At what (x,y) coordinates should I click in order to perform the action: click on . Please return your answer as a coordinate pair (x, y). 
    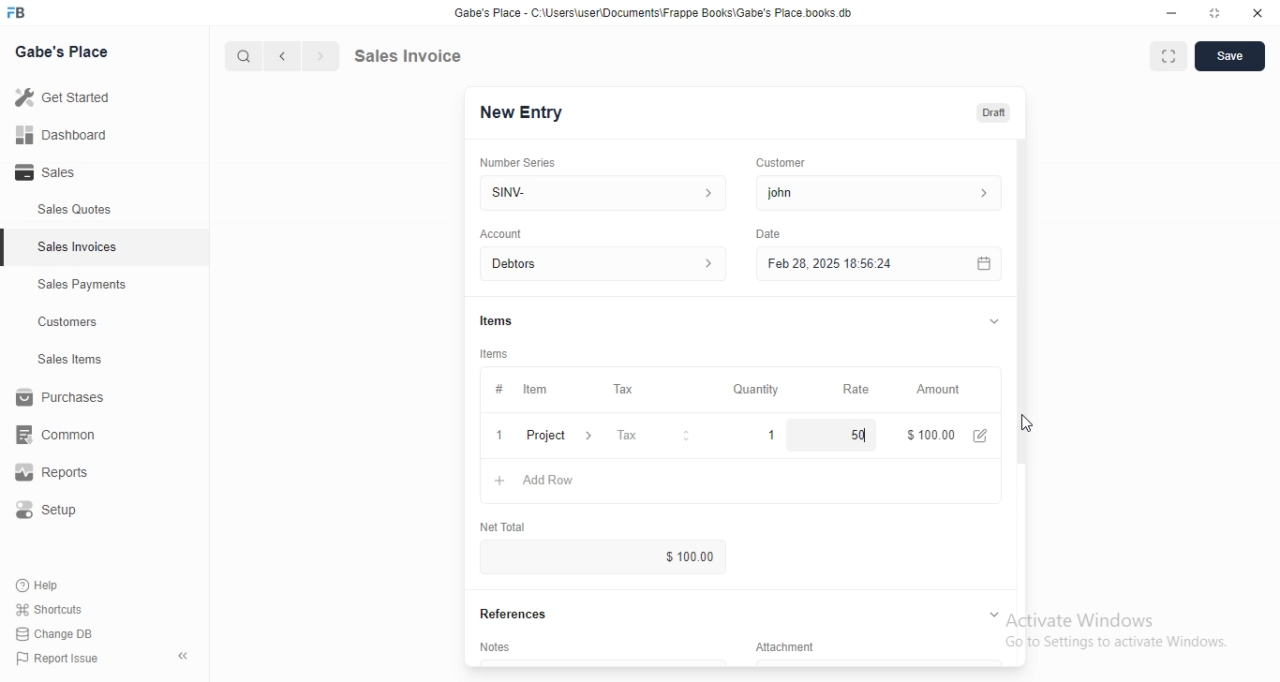
    Looking at the image, I should click on (498, 389).